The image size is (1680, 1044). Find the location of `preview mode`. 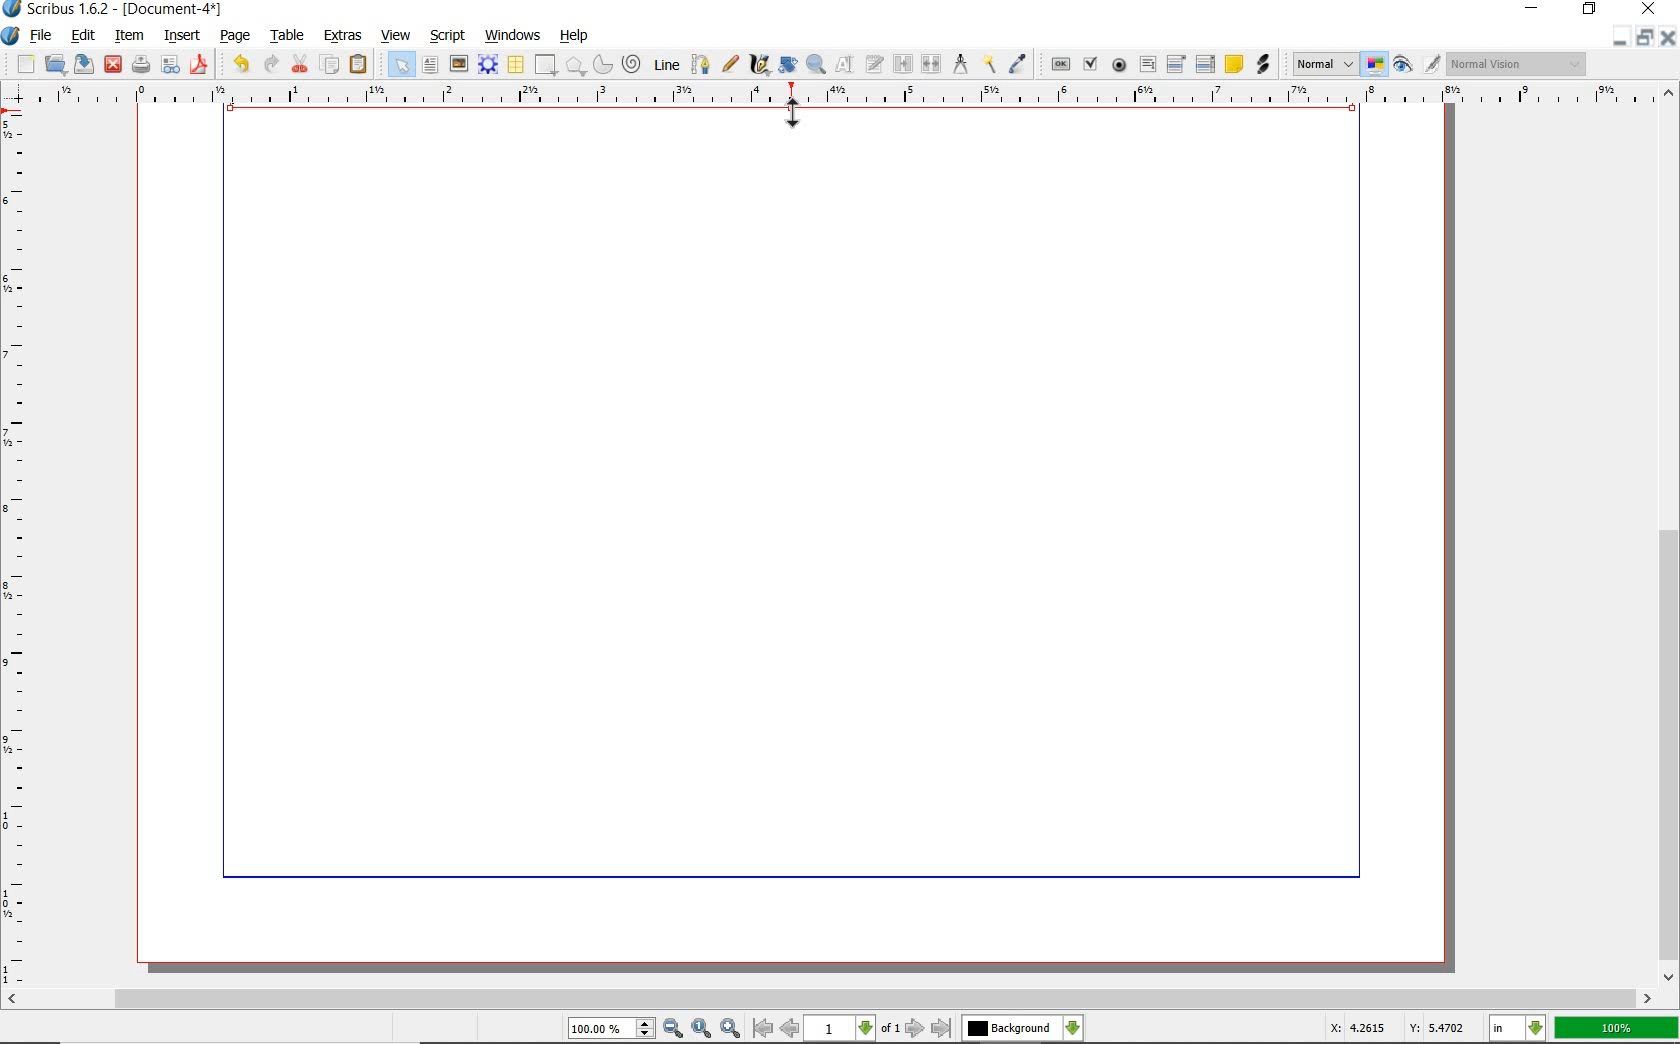

preview mode is located at coordinates (1417, 66).